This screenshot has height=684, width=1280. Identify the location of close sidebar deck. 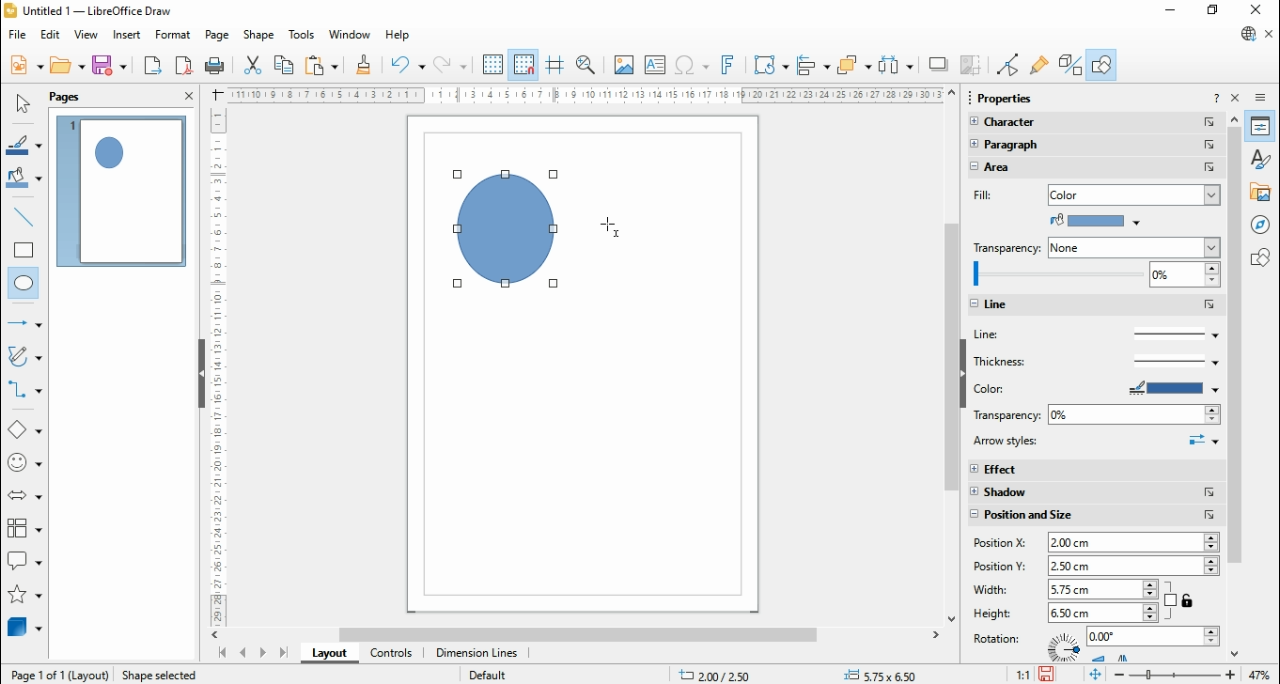
(1237, 97).